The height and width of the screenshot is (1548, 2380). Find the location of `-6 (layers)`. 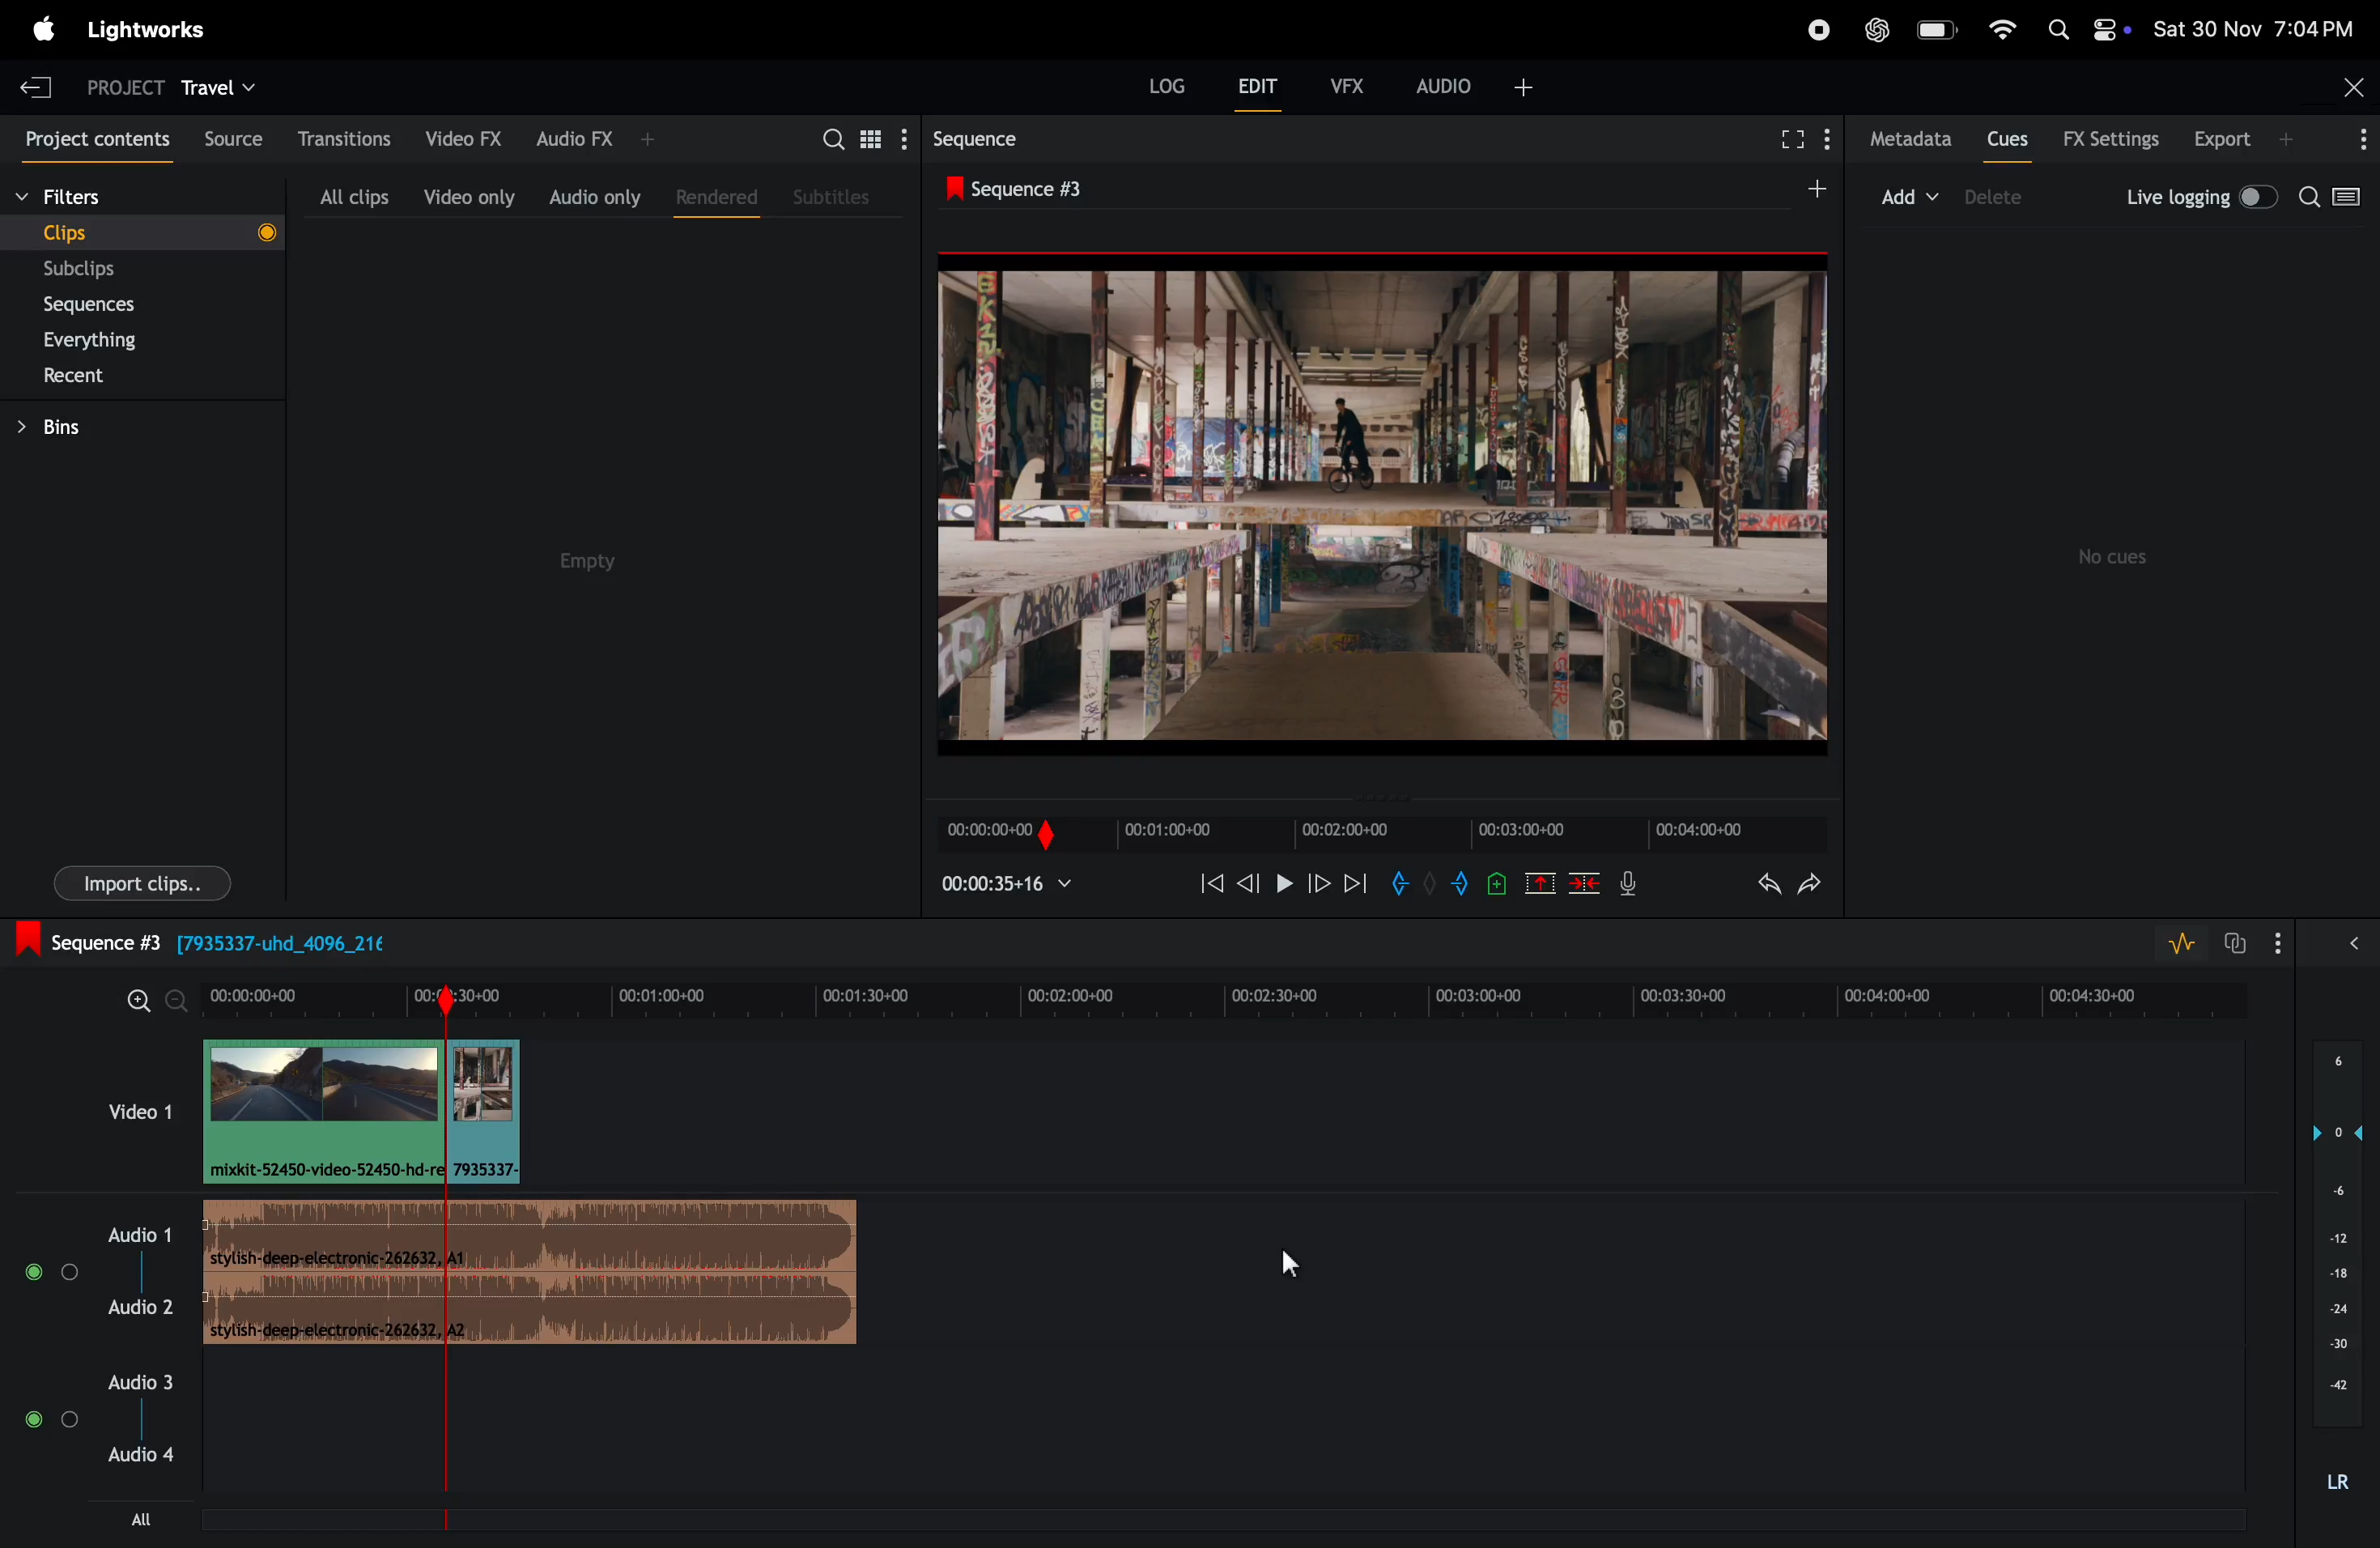

-6 (layers) is located at coordinates (2332, 1195).